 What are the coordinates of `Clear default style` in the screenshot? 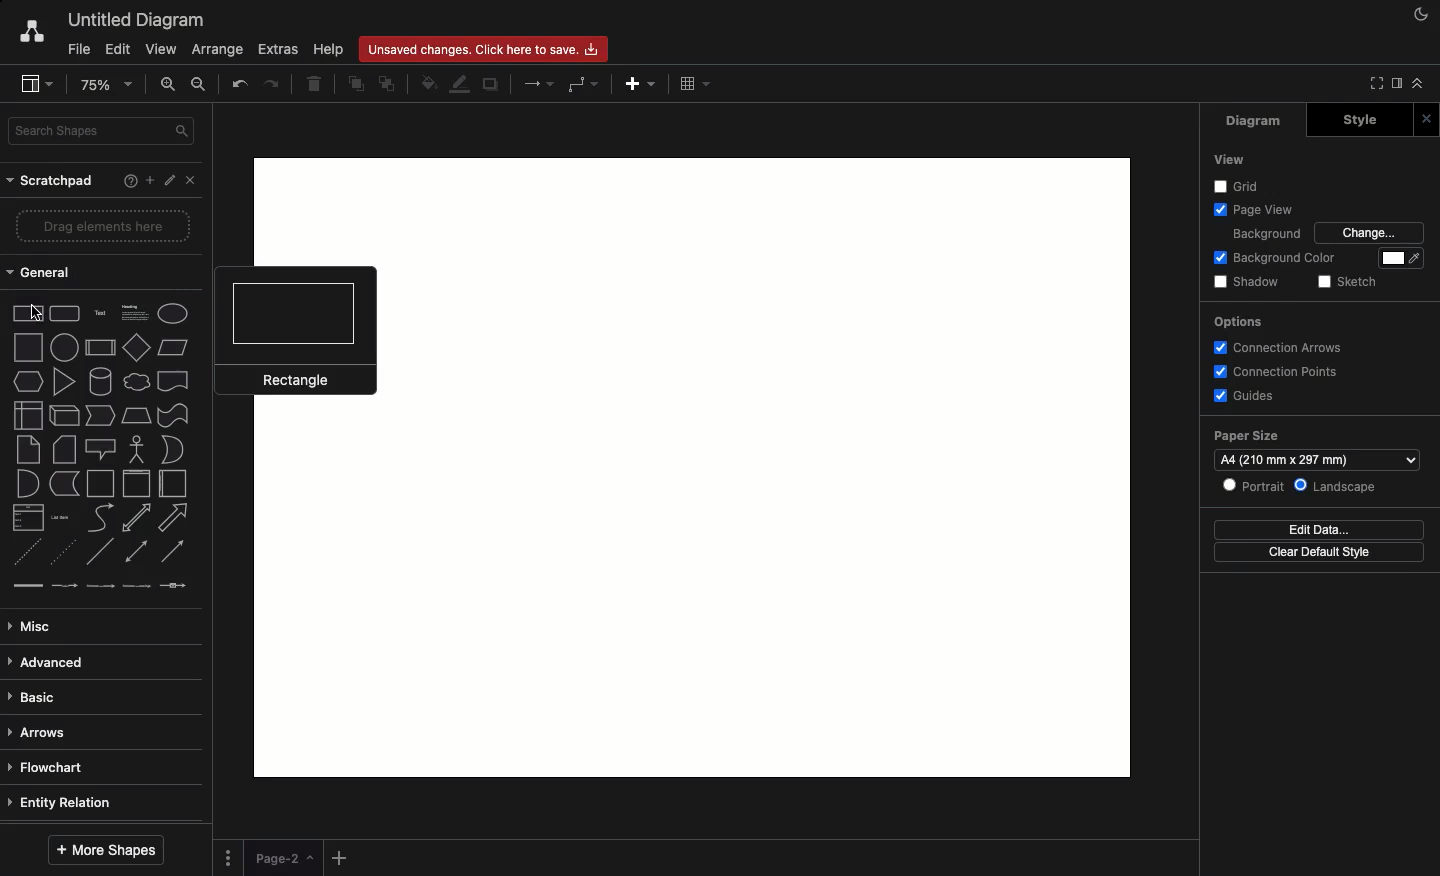 It's located at (1322, 553).